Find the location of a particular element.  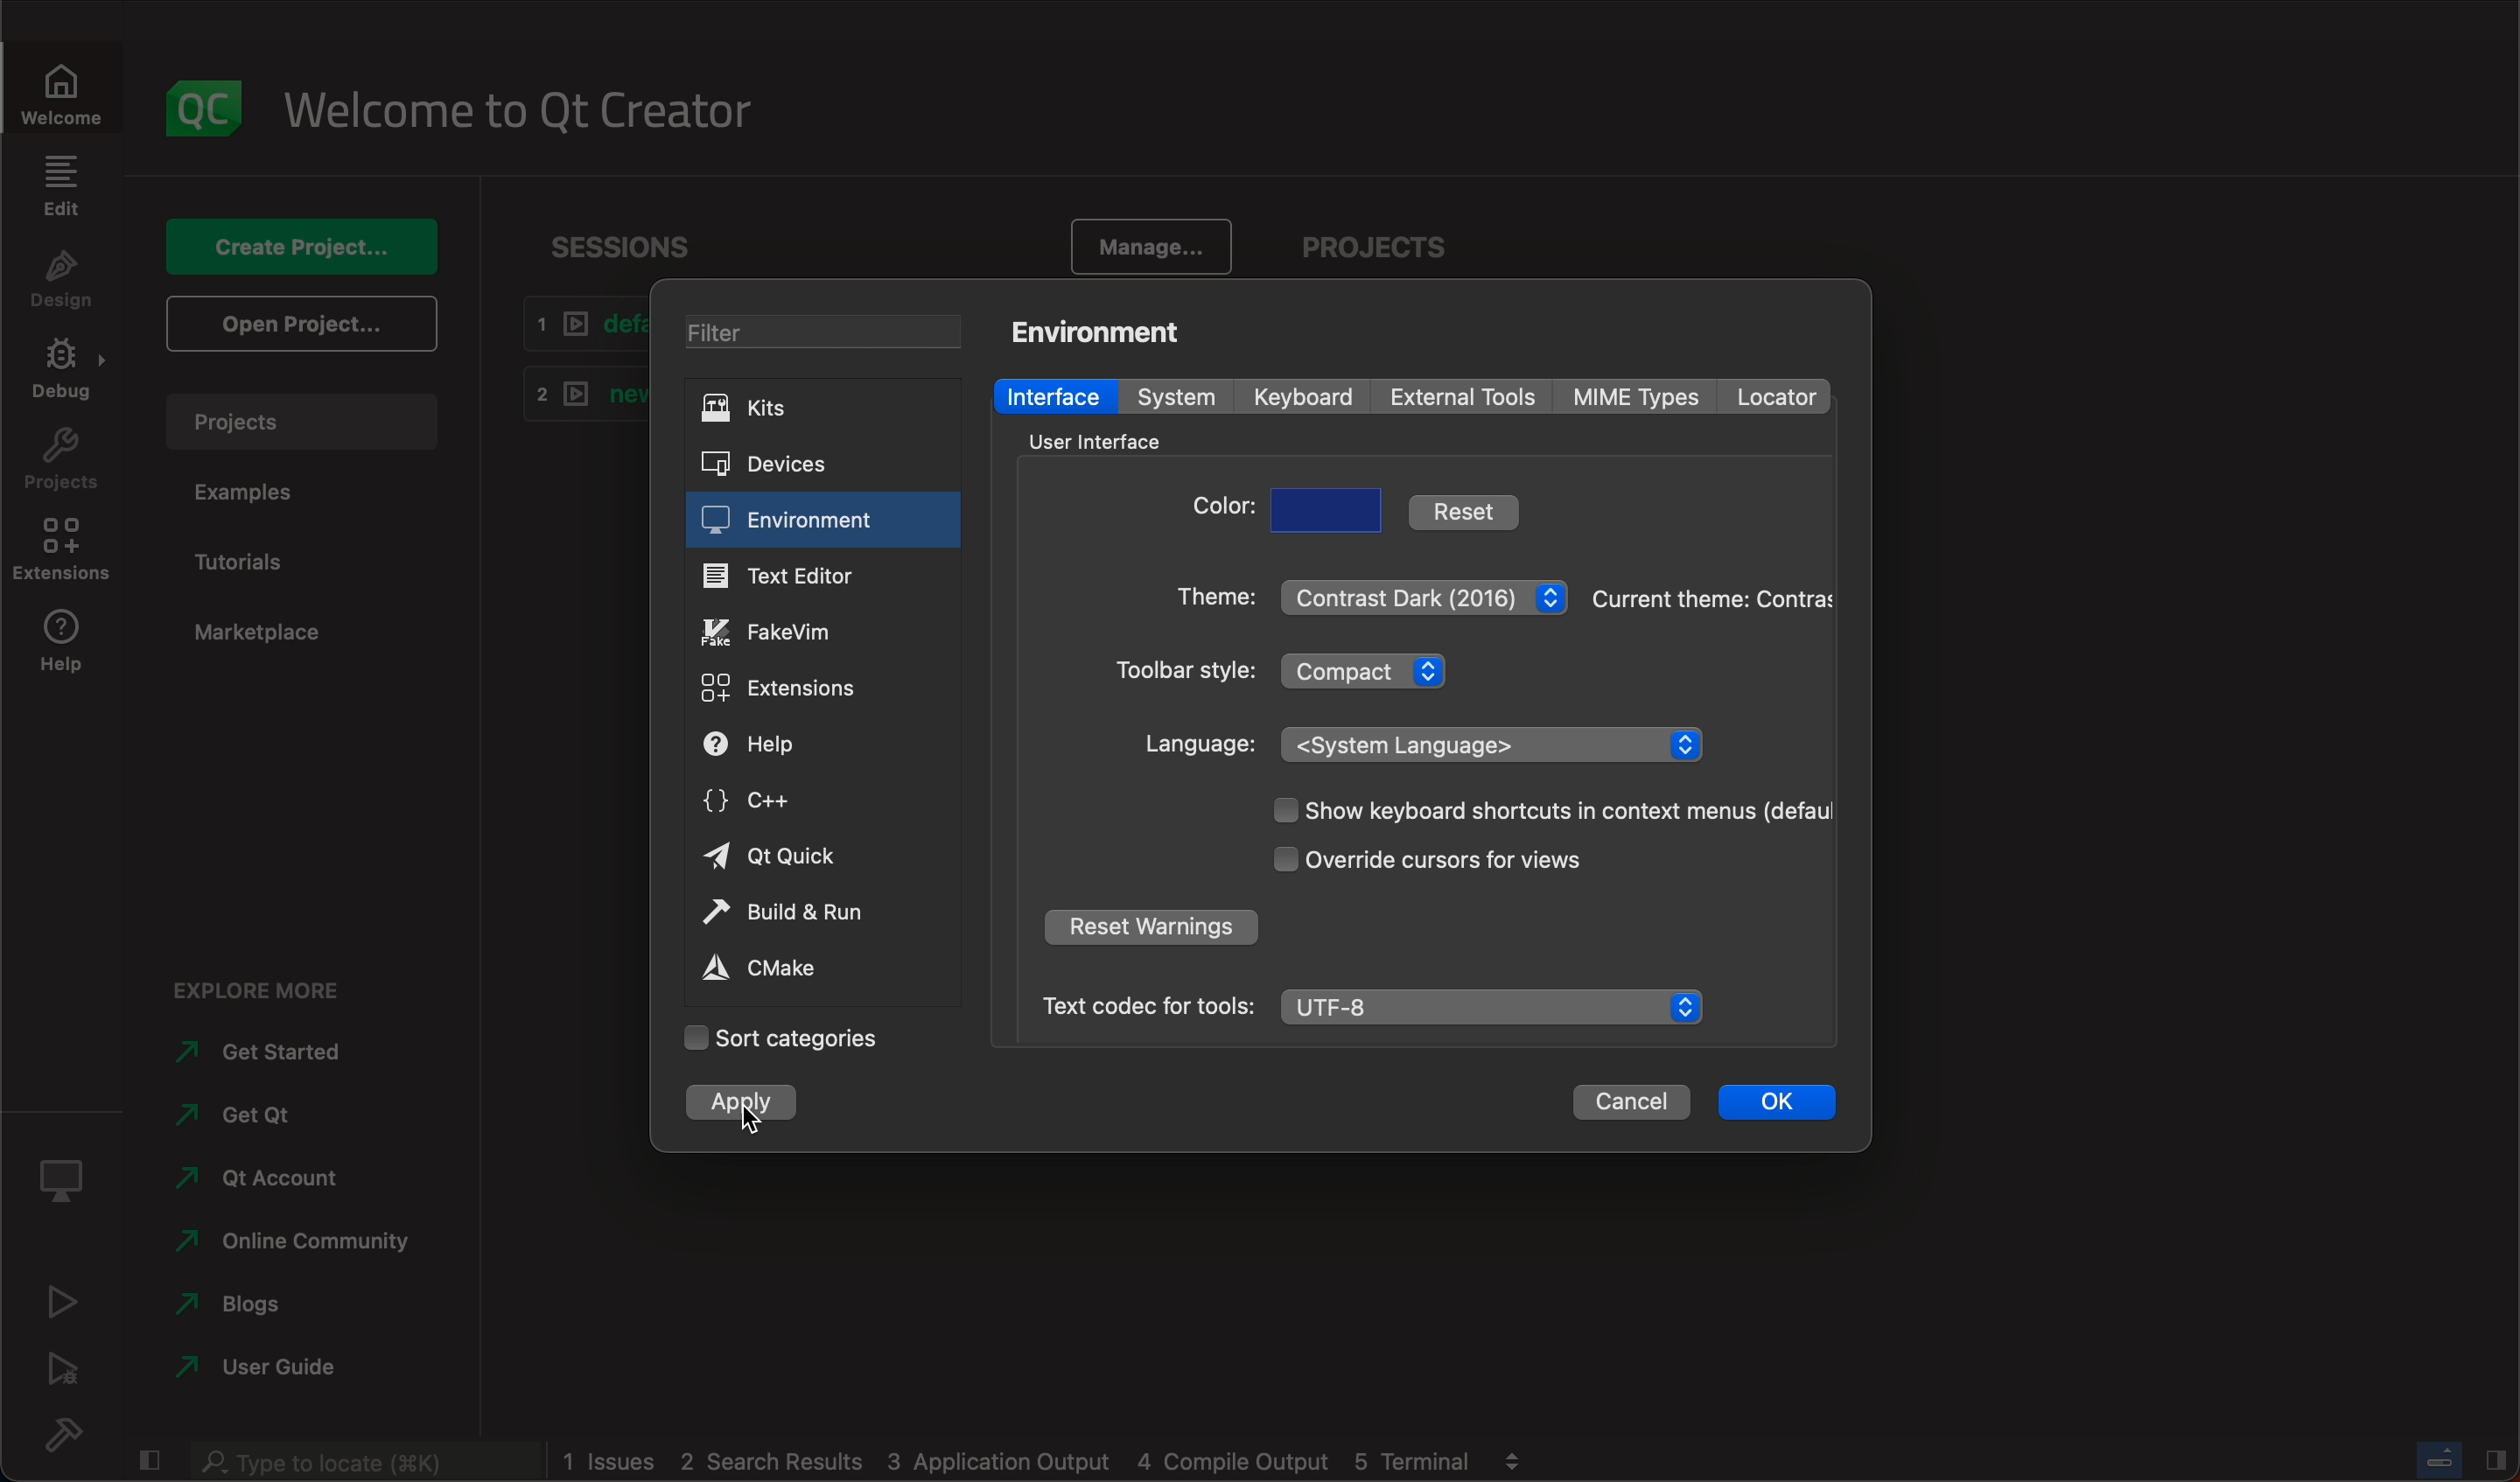

open is located at coordinates (298, 322).